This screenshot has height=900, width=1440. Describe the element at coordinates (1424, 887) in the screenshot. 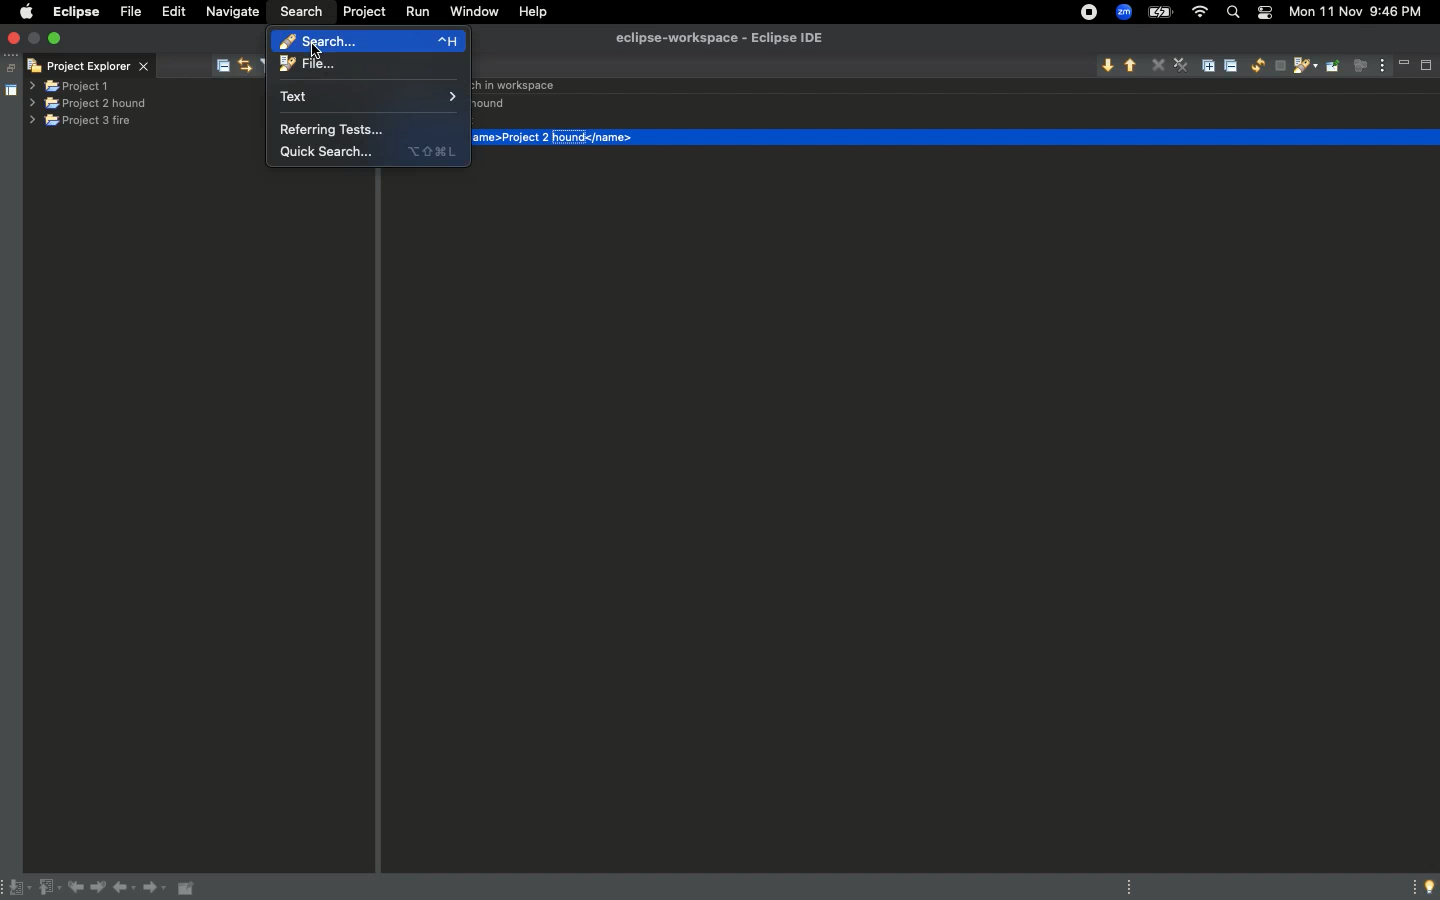

I see `Tip of the day` at that location.